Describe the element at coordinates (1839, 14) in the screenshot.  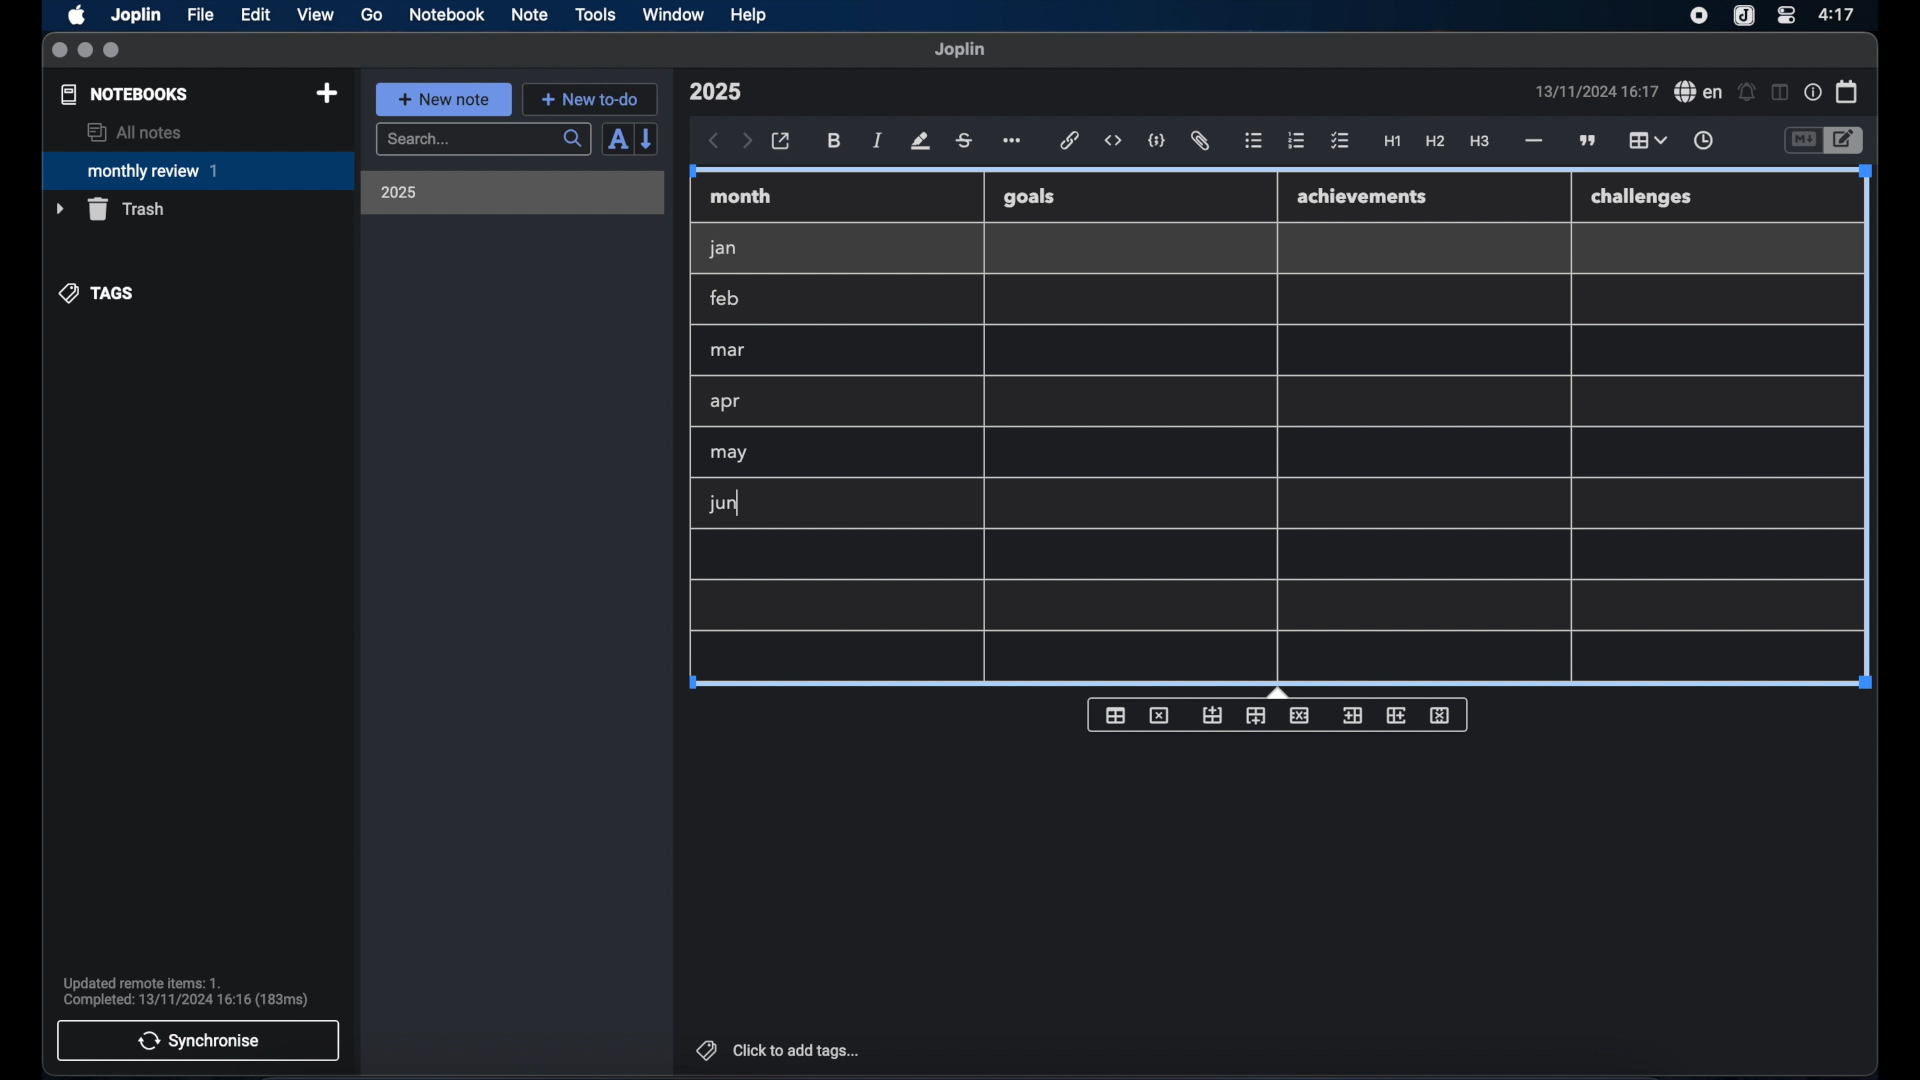
I see `time` at that location.